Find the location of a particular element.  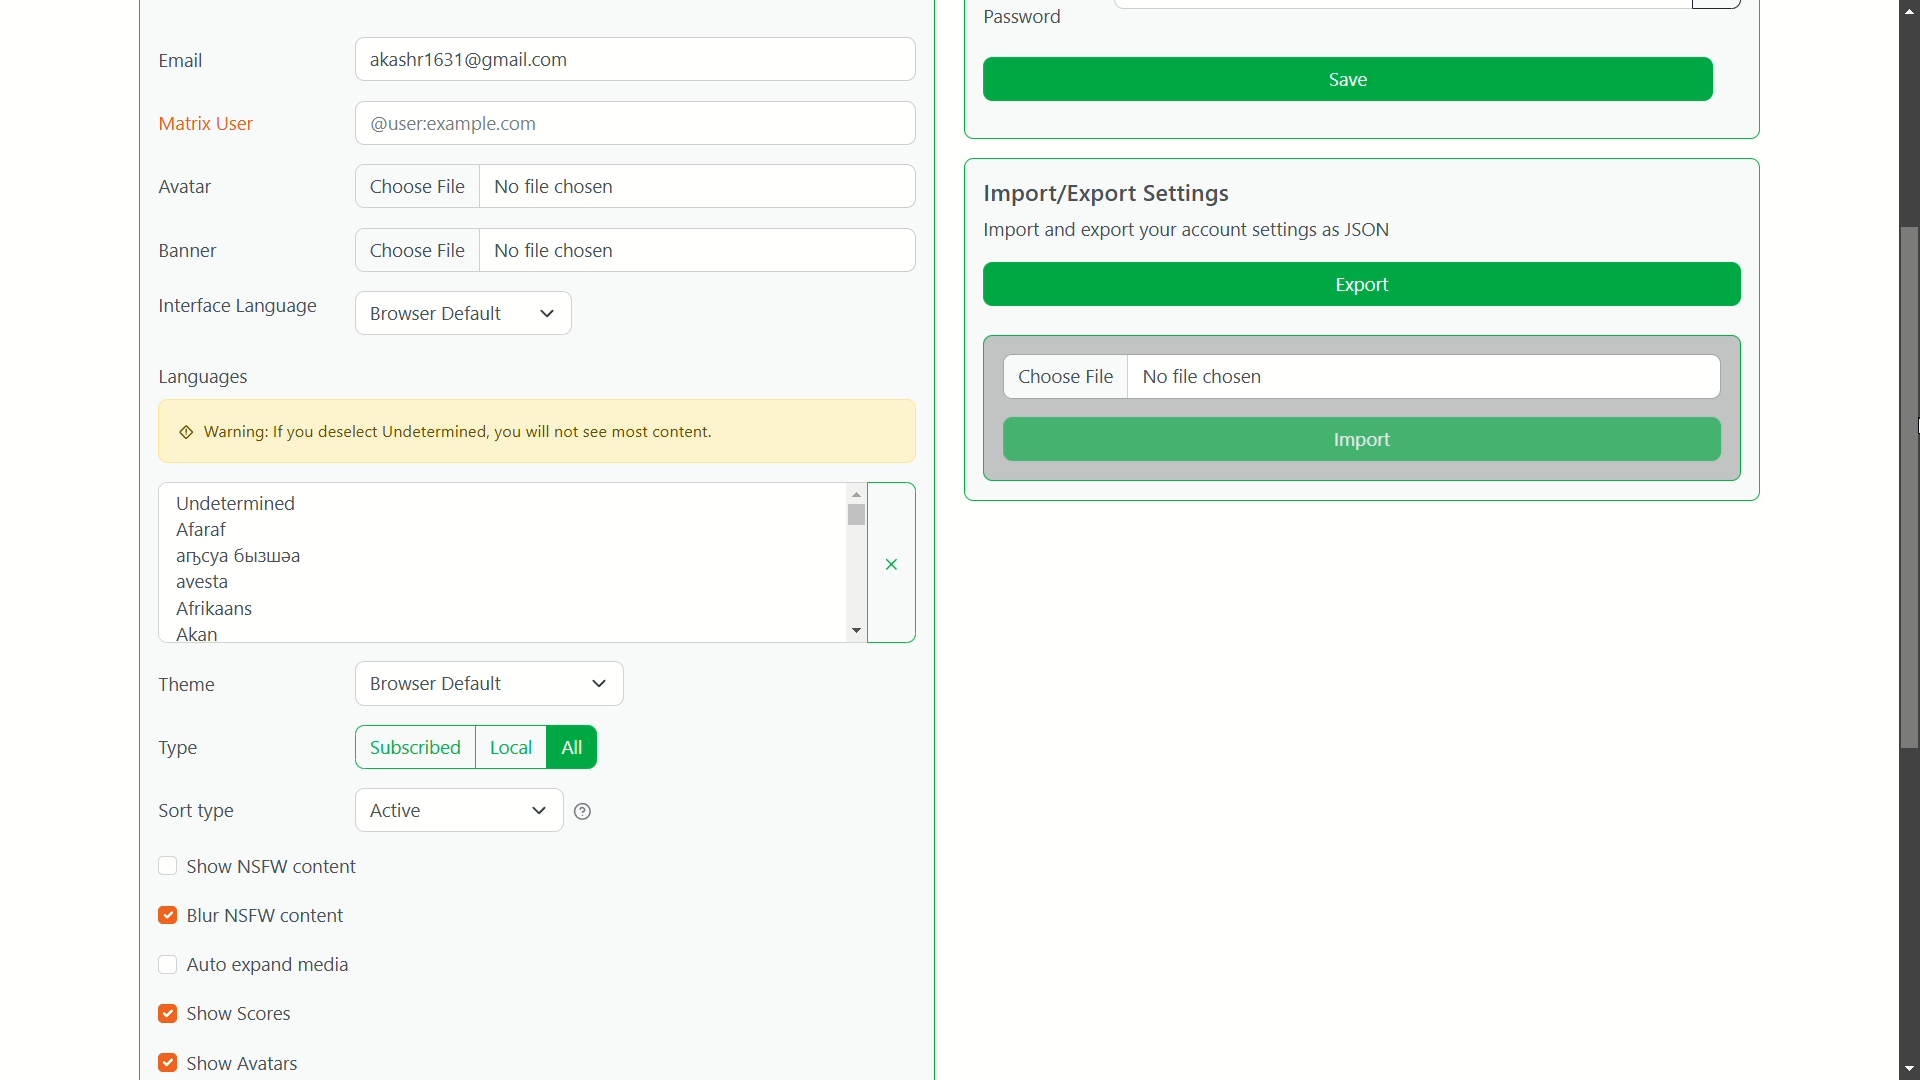

akan is located at coordinates (194, 636).